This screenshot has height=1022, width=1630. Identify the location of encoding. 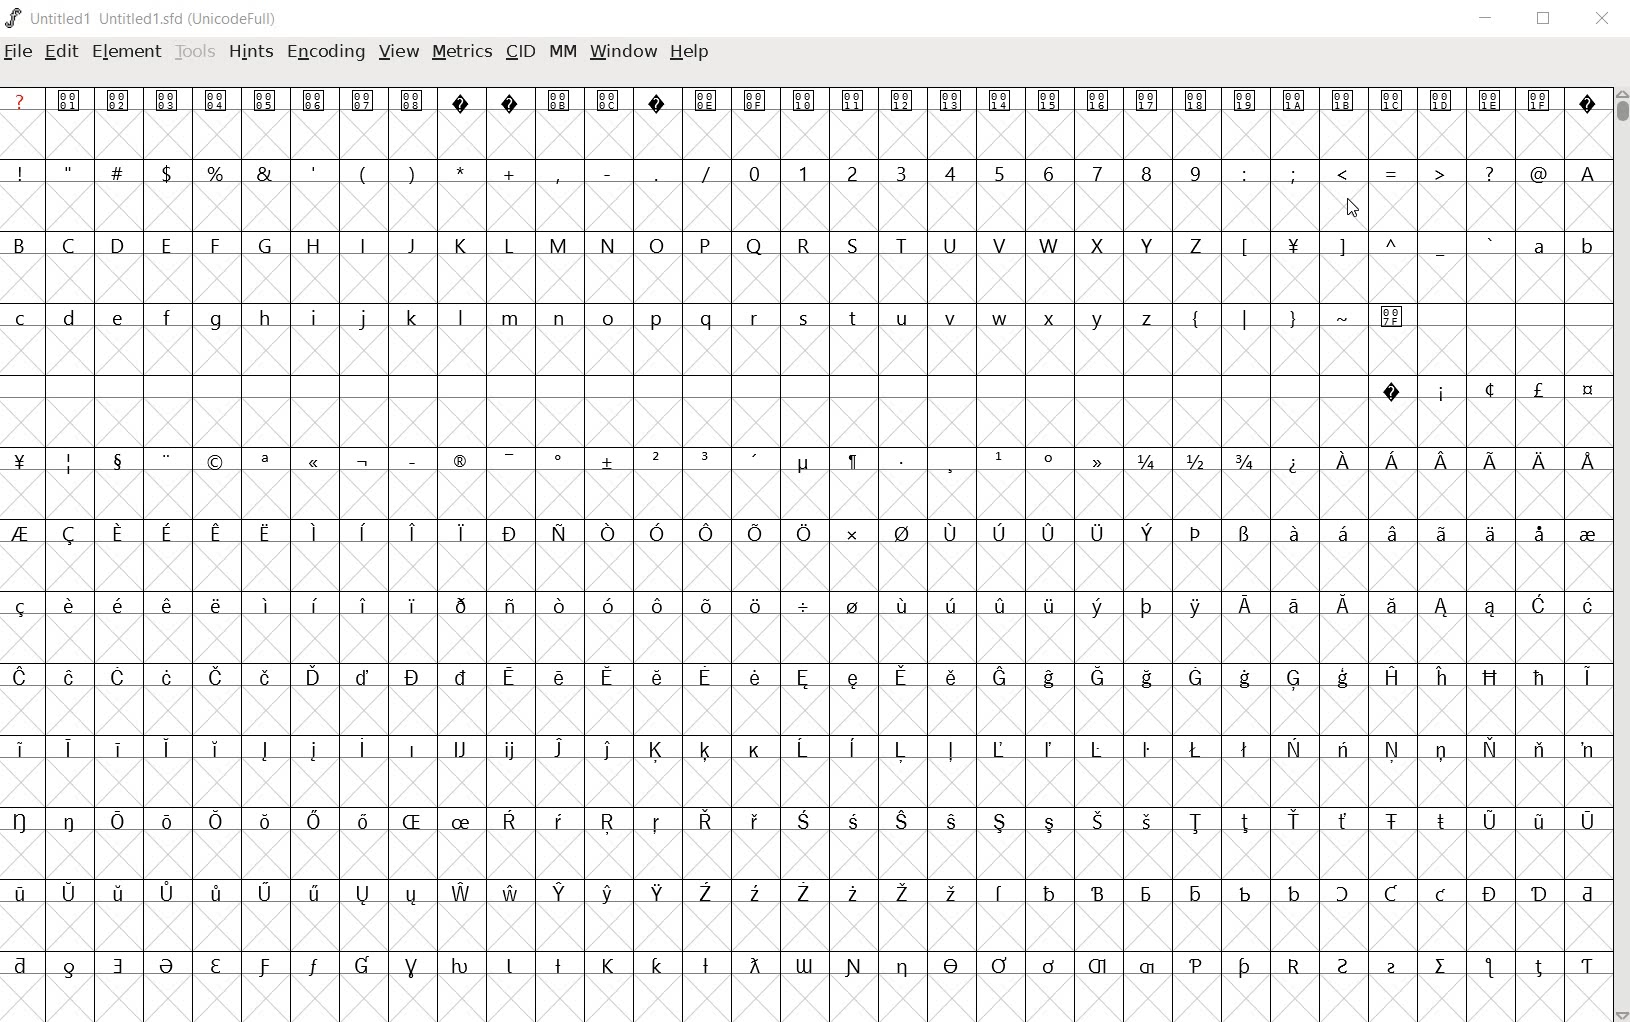
(322, 52).